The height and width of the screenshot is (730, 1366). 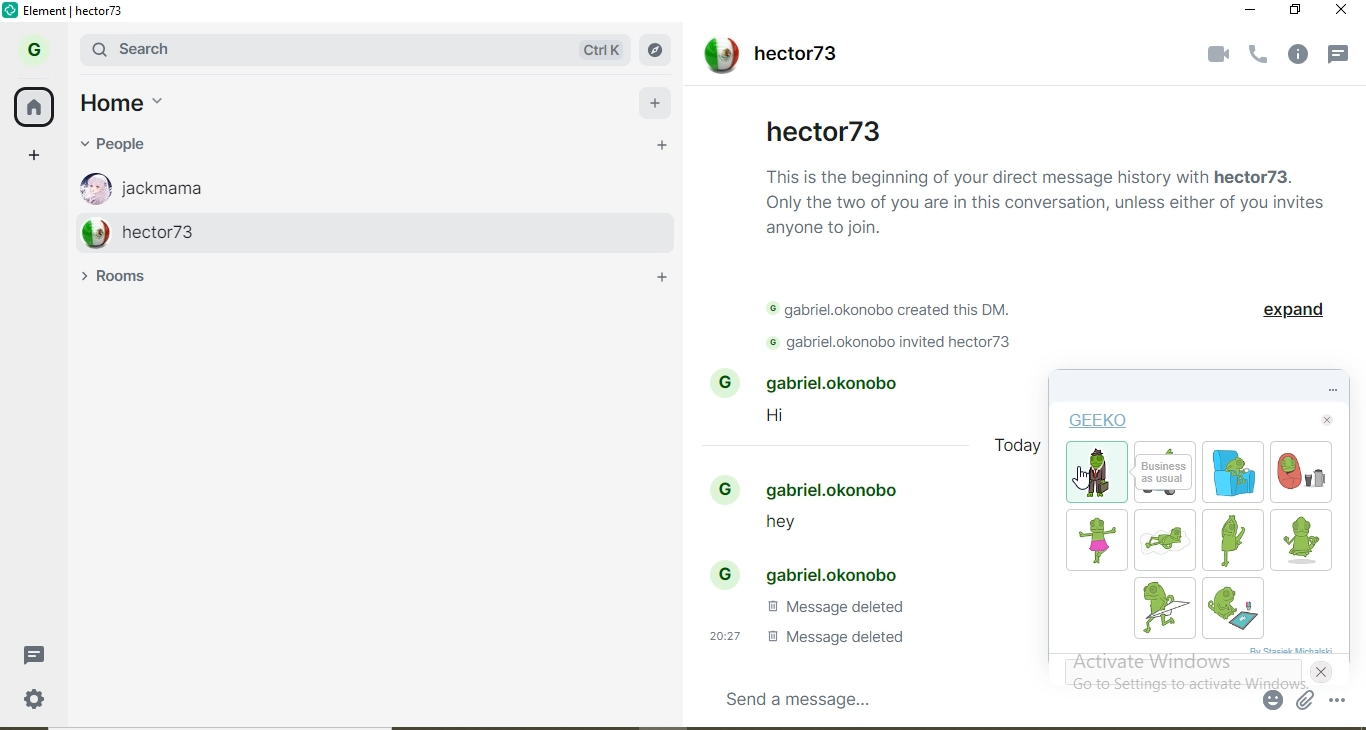 I want to click on text 5, so click(x=801, y=636).